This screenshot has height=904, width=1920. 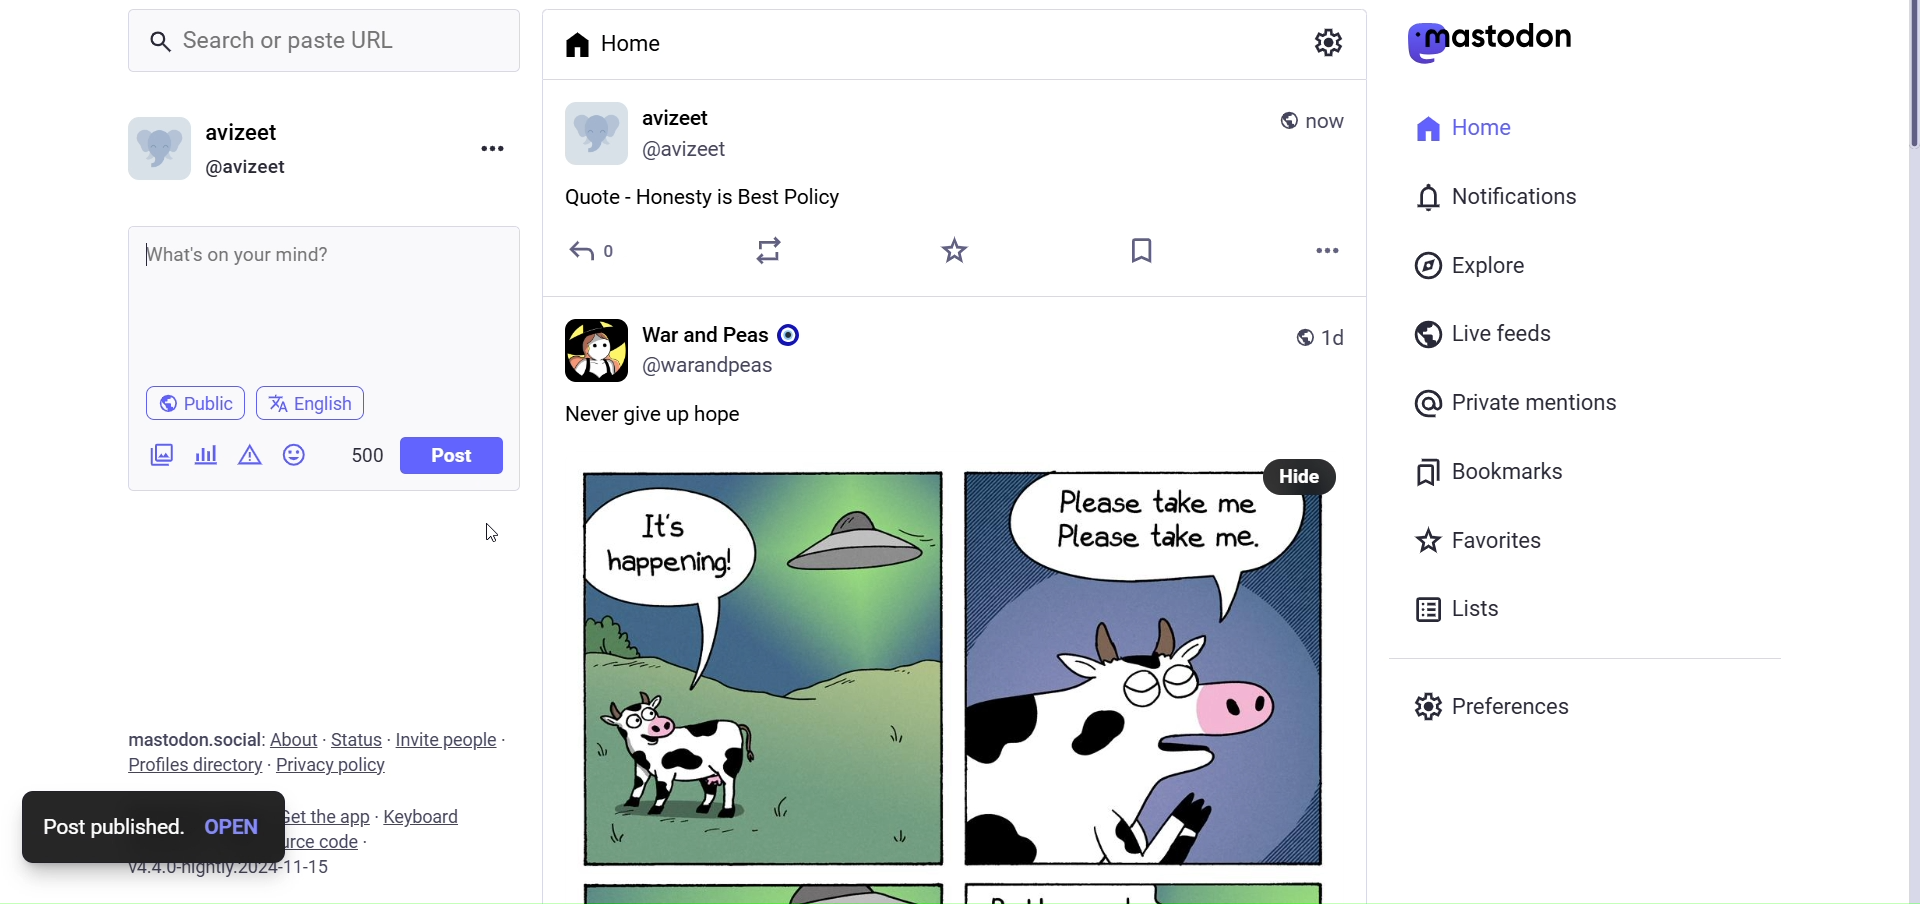 What do you see at coordinates (724, 330) in the screenshot?
I see `War and Peas` at bounding box center [724, 330].